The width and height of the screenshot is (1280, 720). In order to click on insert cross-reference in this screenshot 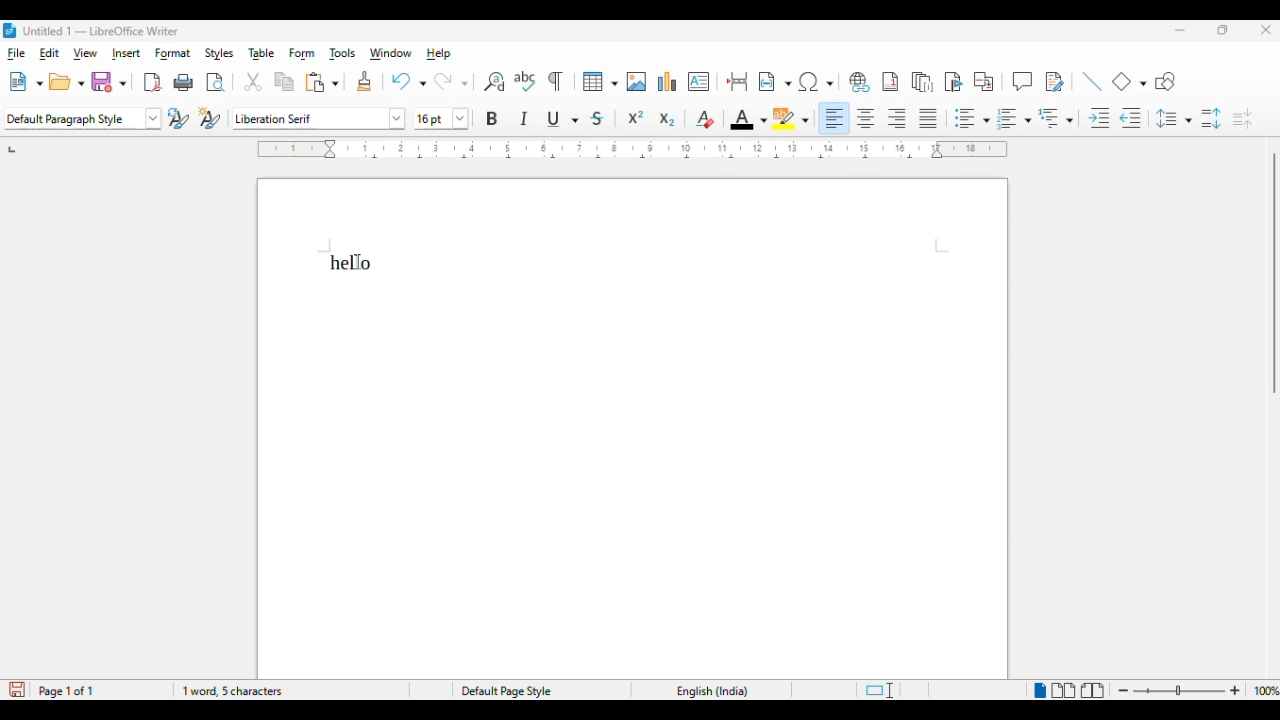, I will do `click(985, 82)`.